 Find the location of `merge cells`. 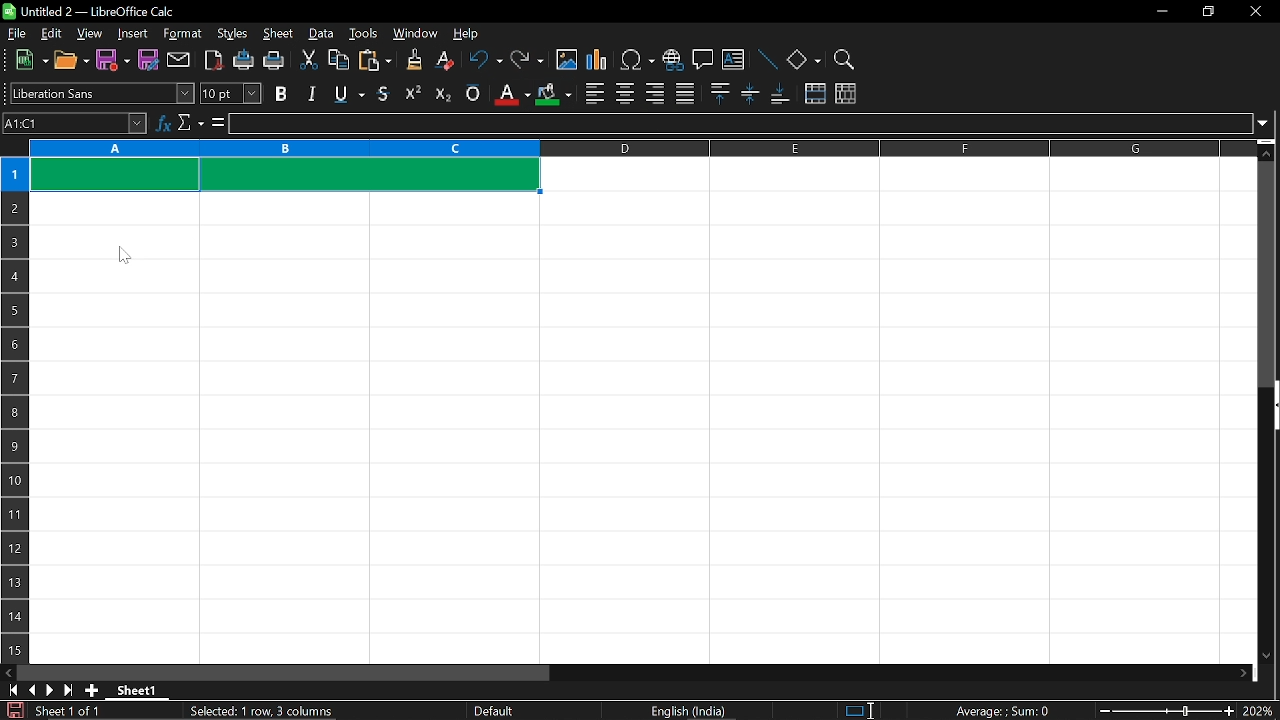

merge cells is located at coordinates (815, 94).